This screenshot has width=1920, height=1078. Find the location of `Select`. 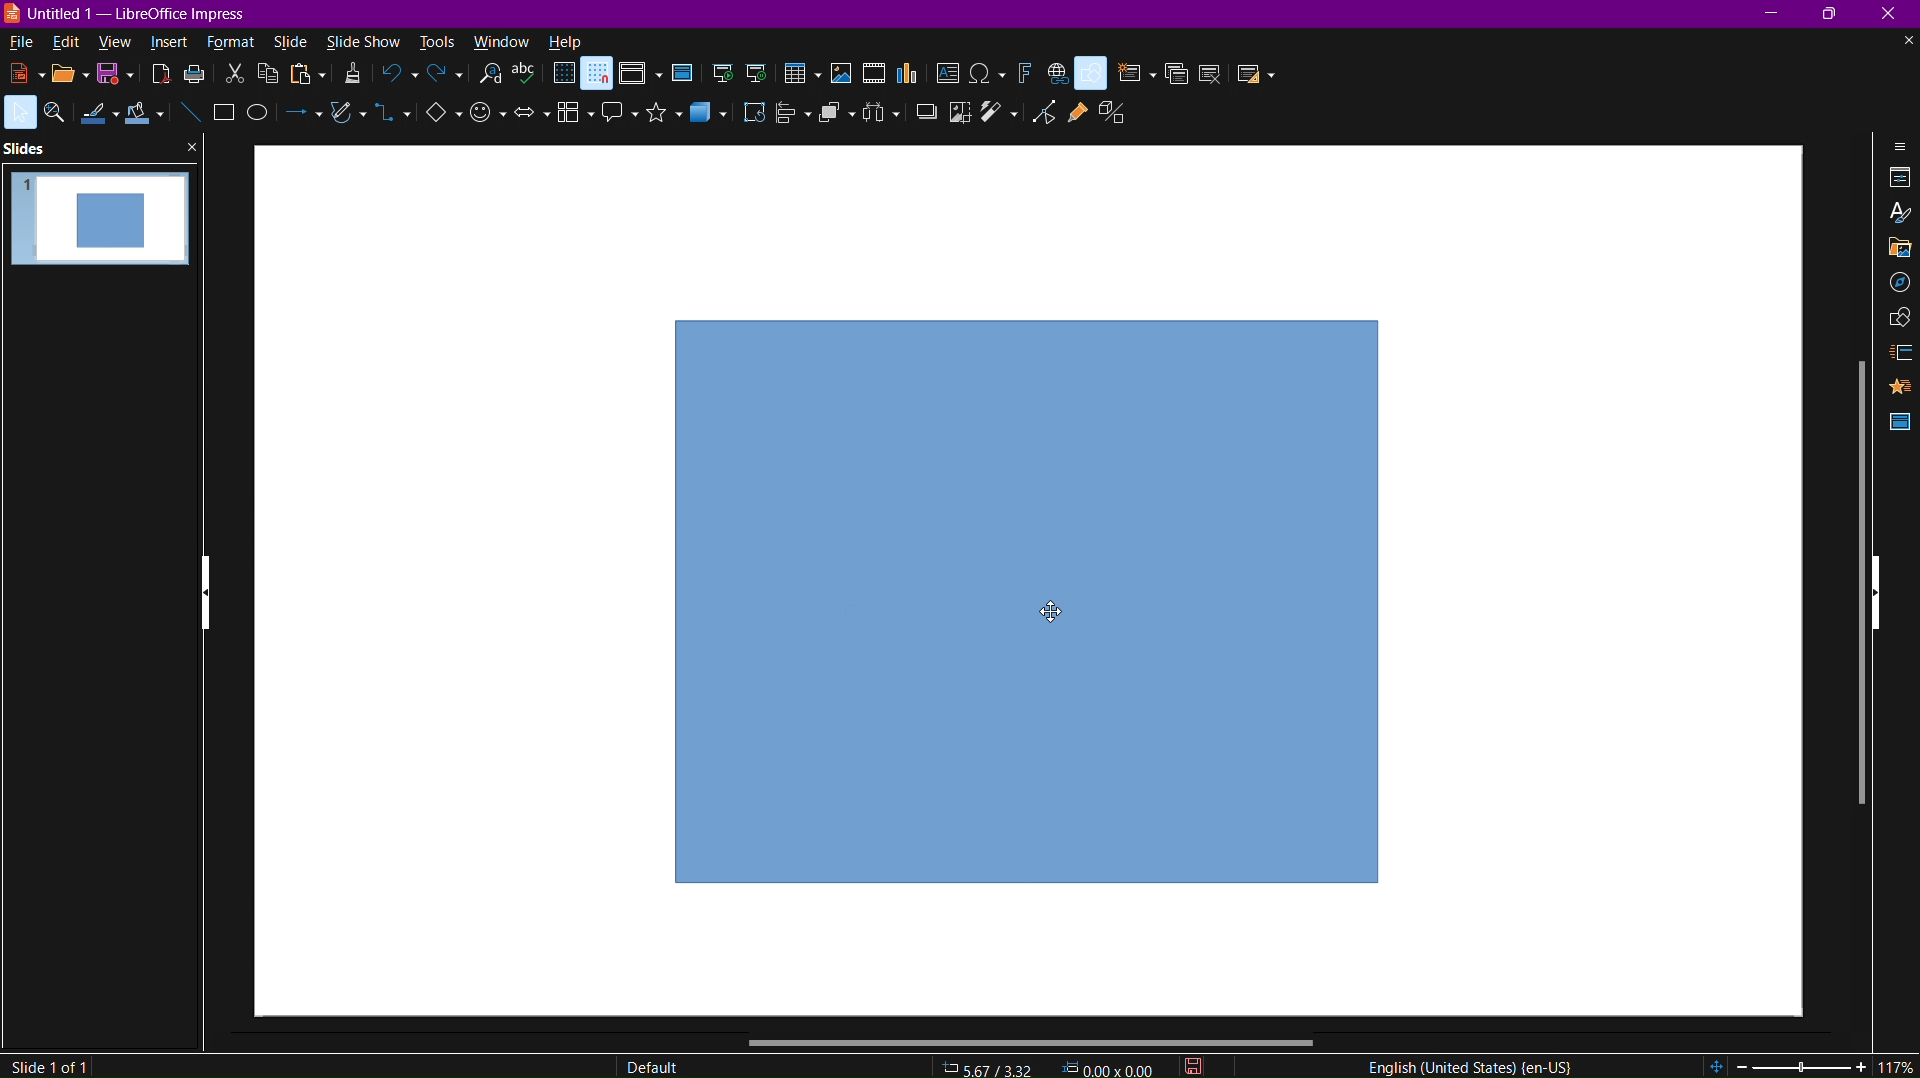

Select is located at coordinates (19, 113).